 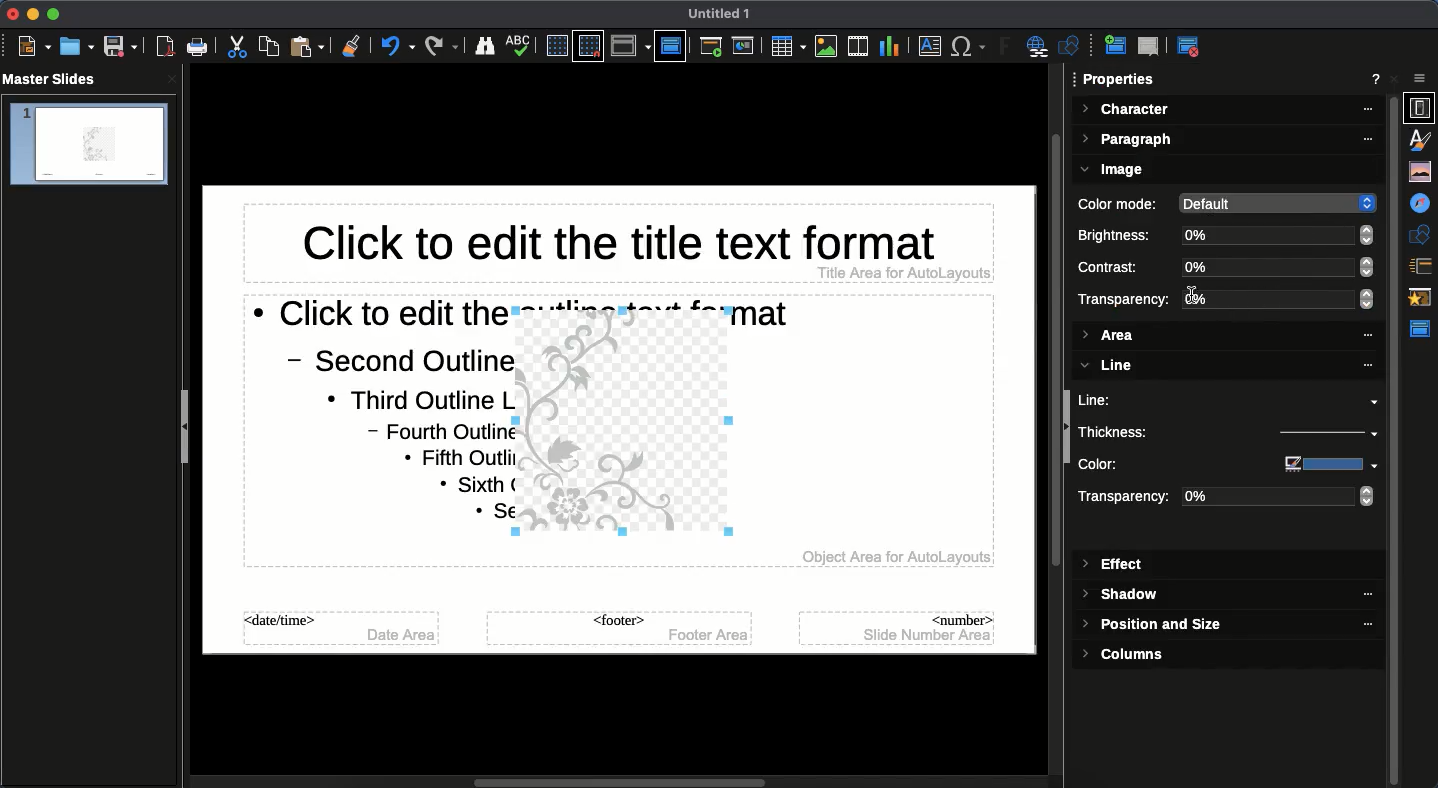 I want to click on Redo, so click(x=442, y=46).